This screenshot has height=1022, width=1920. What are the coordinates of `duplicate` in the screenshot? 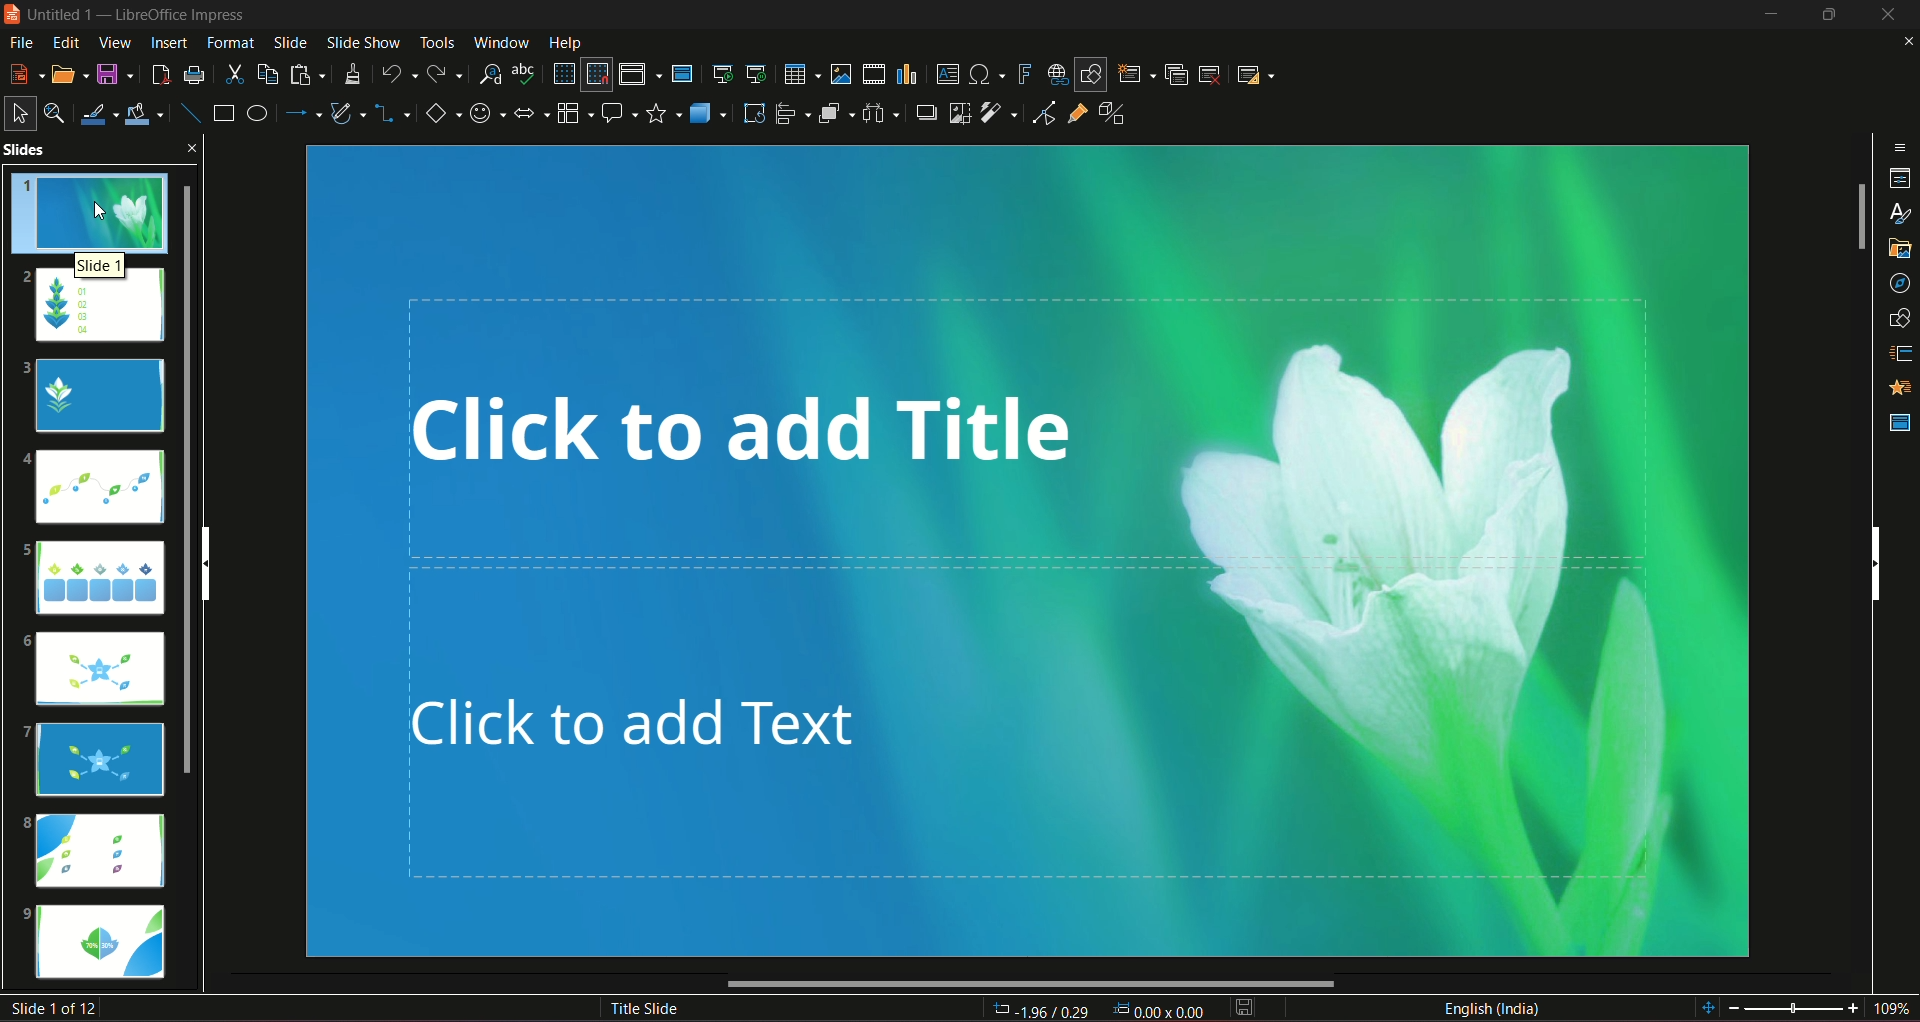 It's located at (1176, 73).